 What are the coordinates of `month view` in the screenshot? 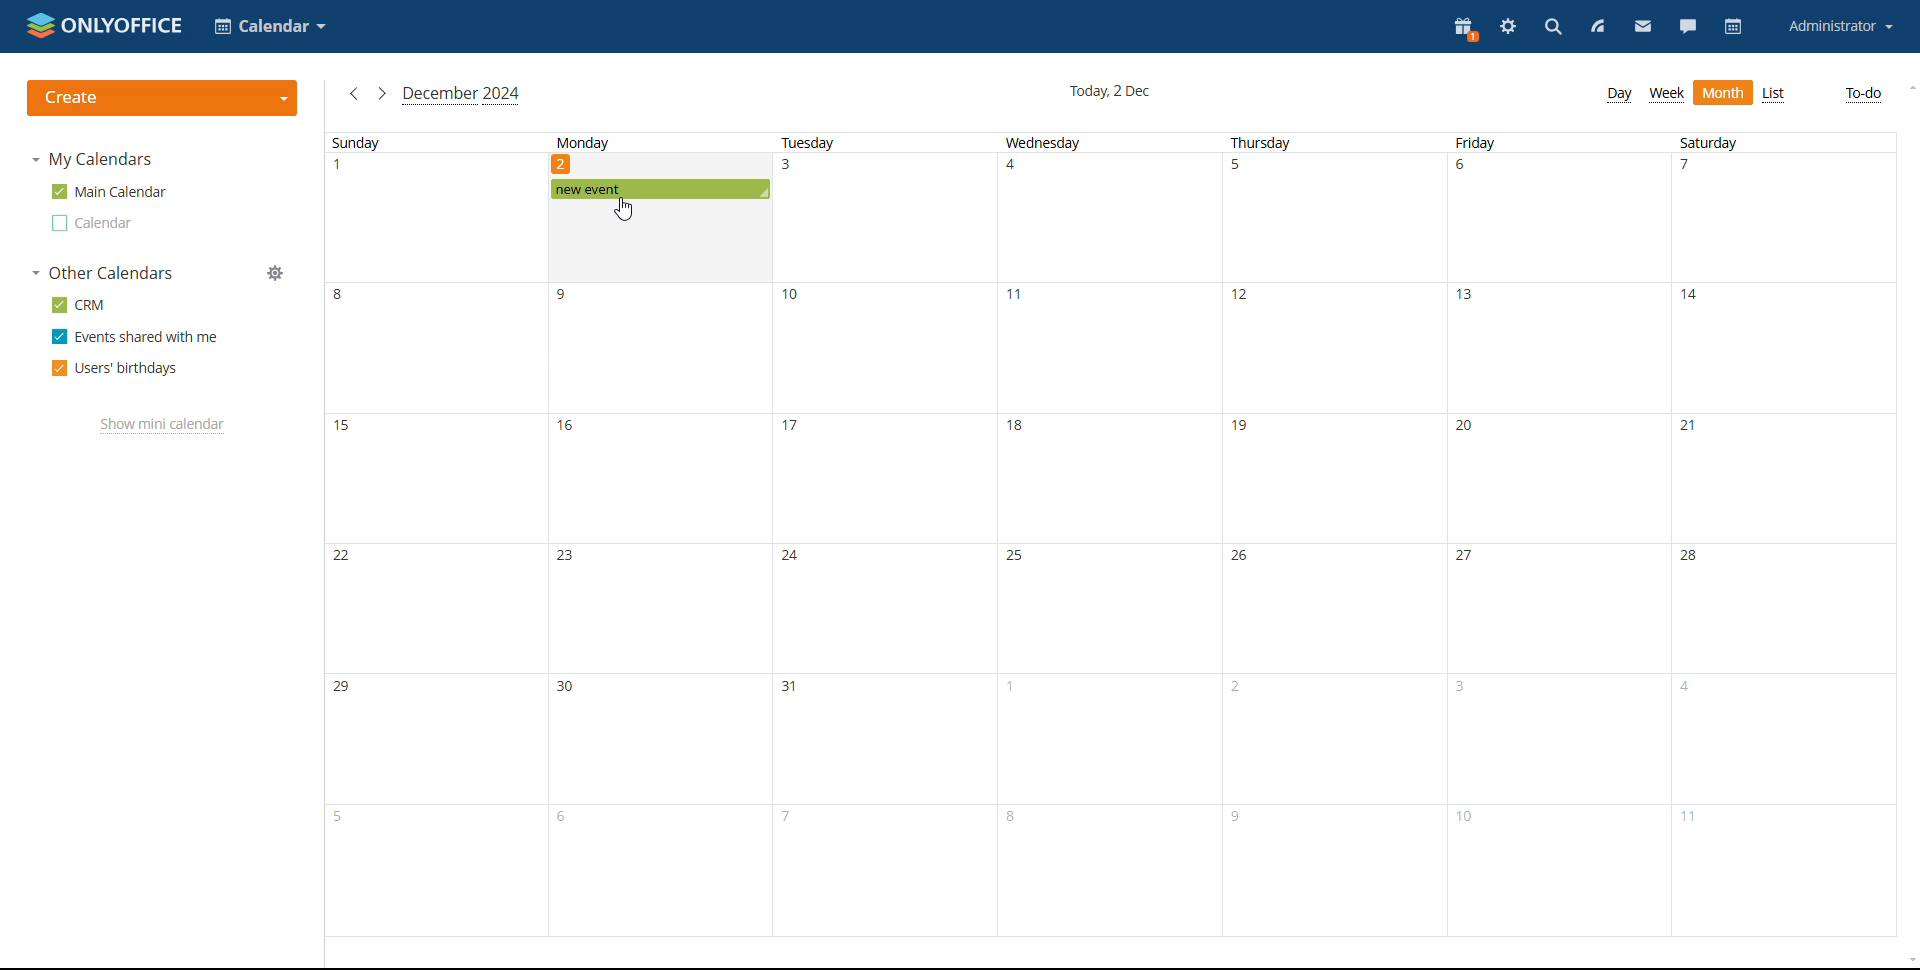 It's located at (1723, 93).